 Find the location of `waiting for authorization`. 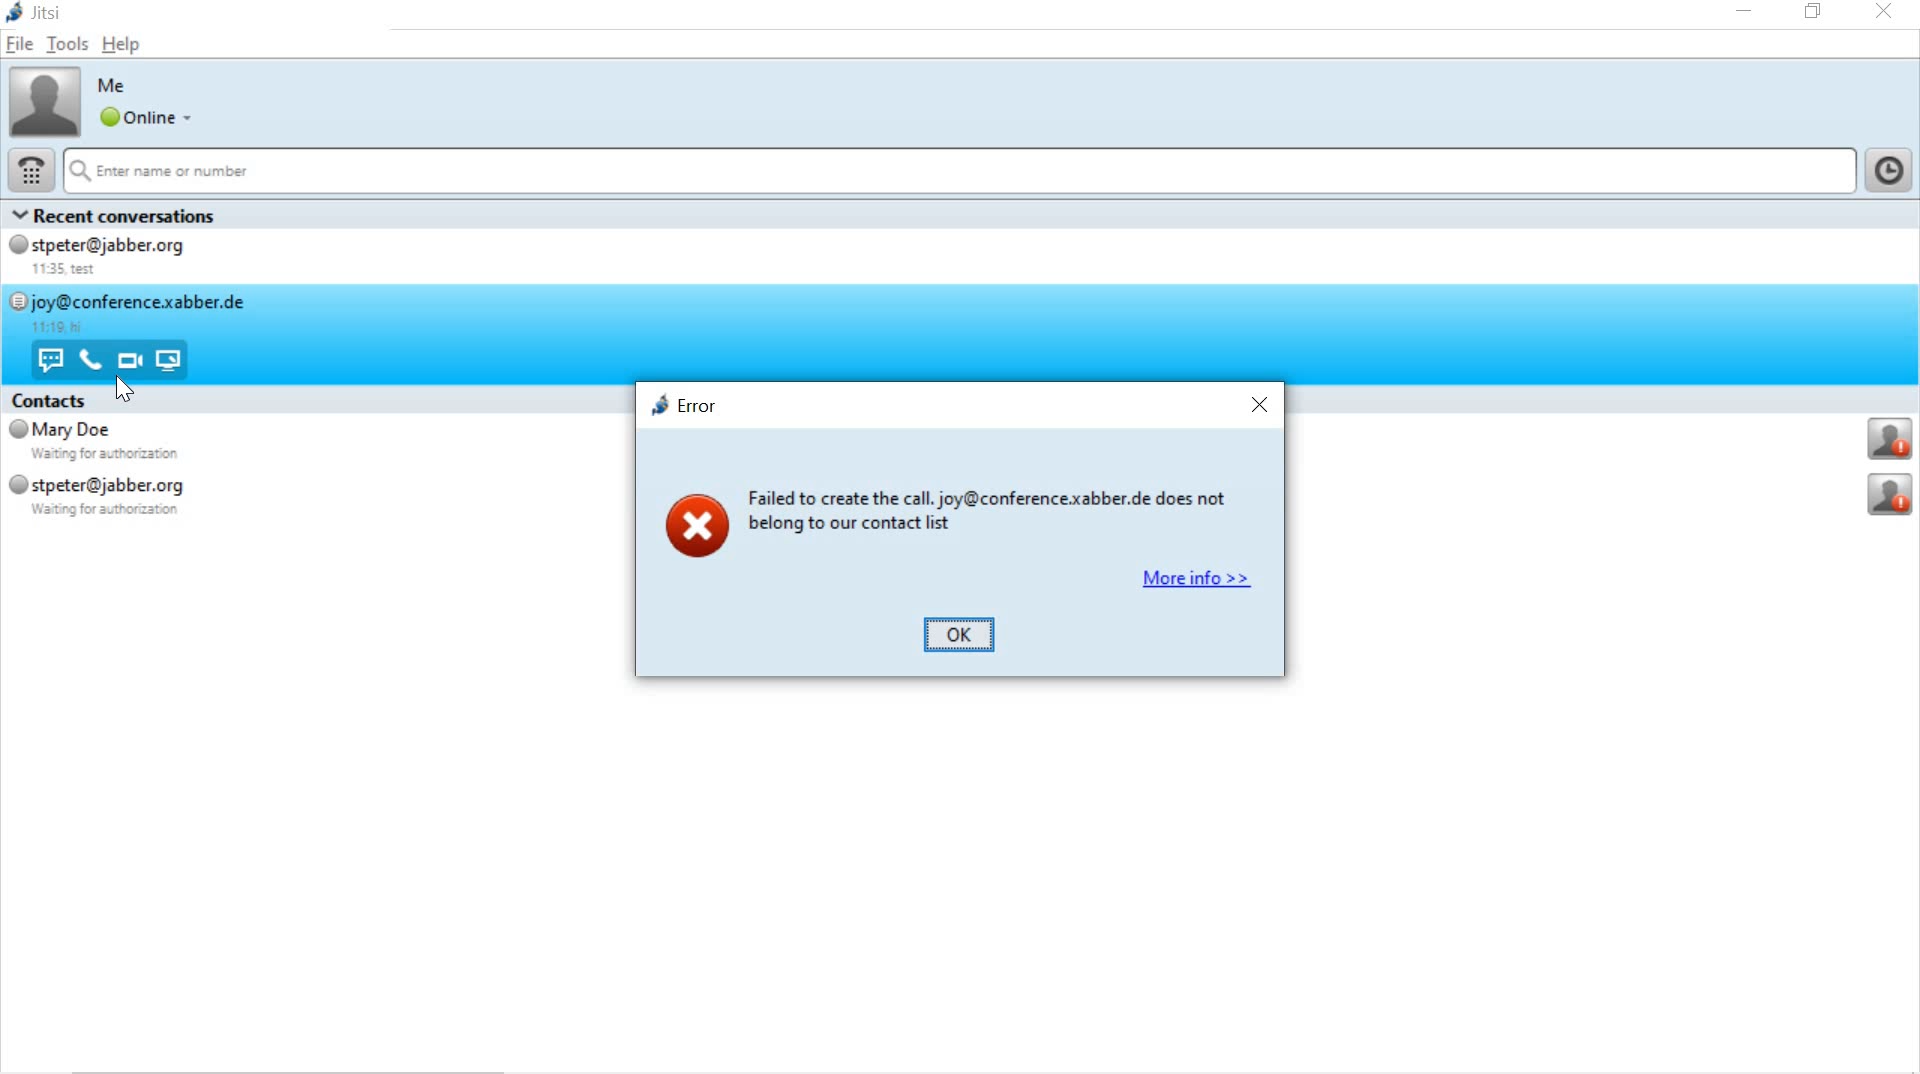

waiting for authorization is located at coordinates (116, 455).